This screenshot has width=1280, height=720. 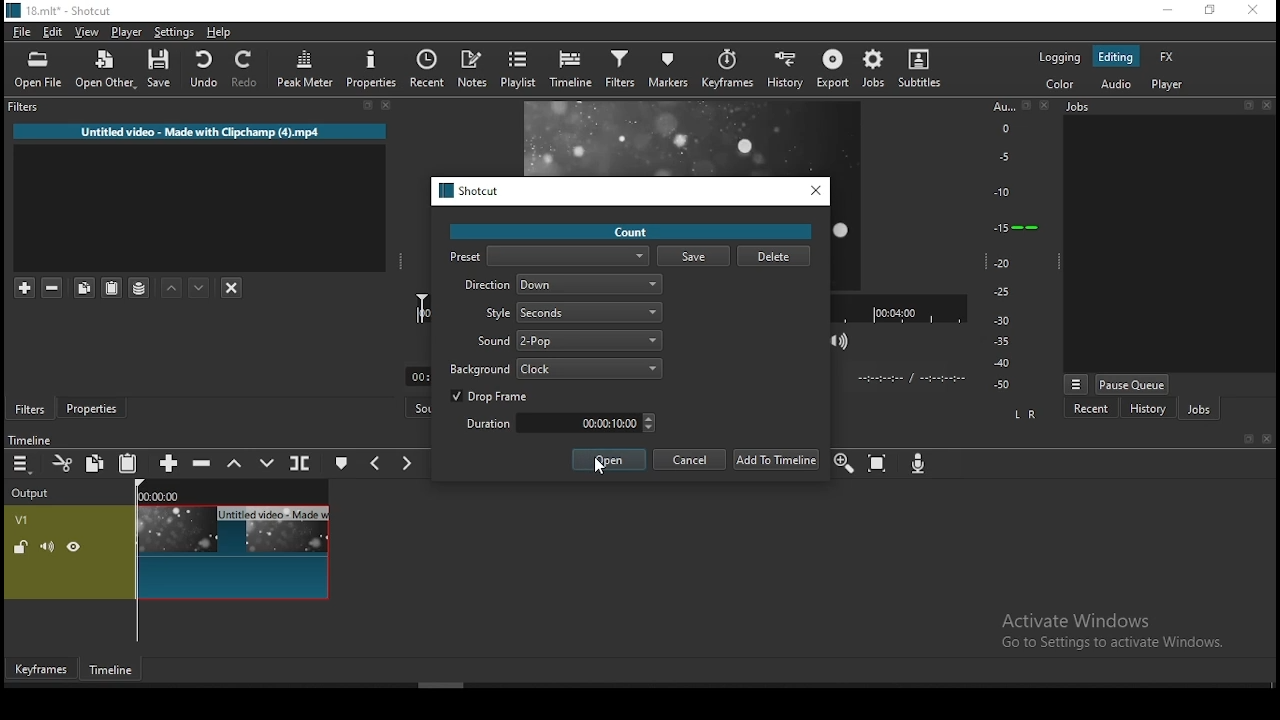 I want to click on Shotcut, so click(x=475, y=190).